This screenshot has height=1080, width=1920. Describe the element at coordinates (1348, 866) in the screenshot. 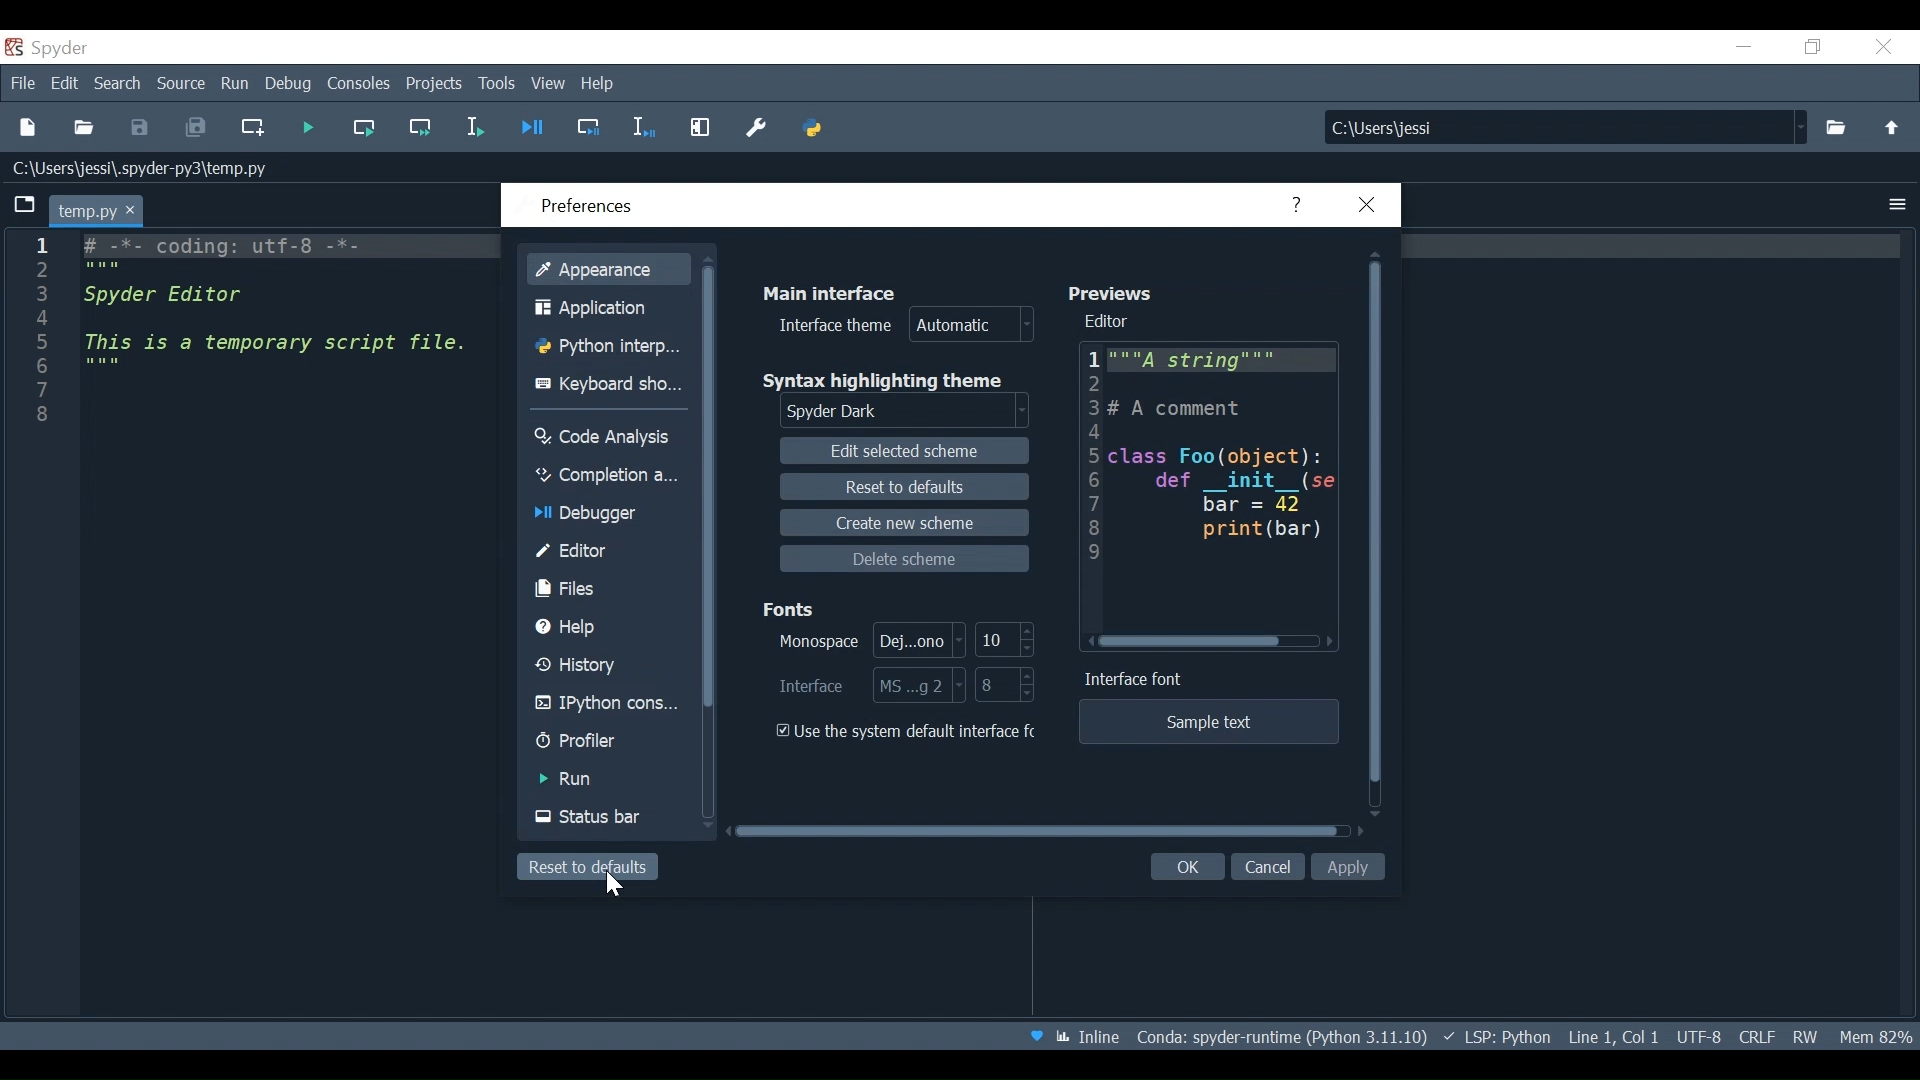

I see `Apply` at that location.